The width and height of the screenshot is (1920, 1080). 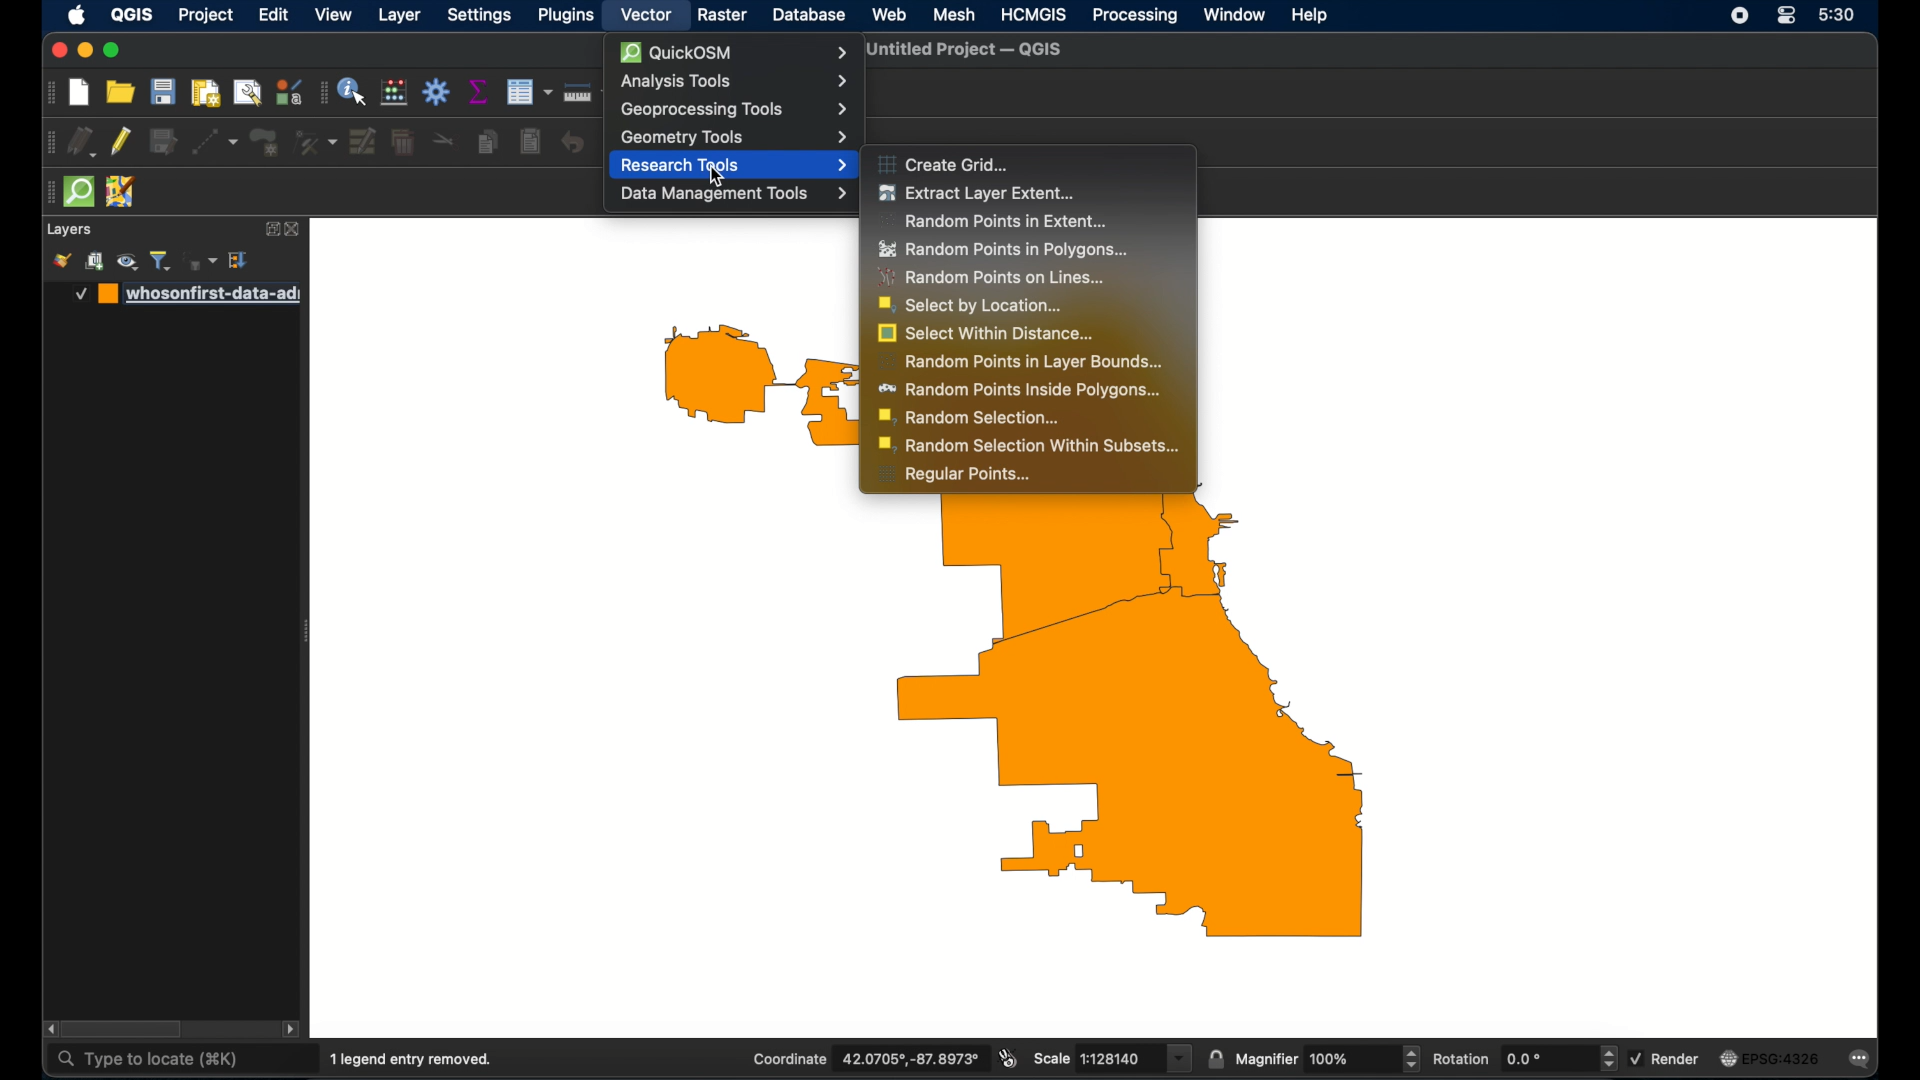 I want to click on close, so click(x=295, y=230).